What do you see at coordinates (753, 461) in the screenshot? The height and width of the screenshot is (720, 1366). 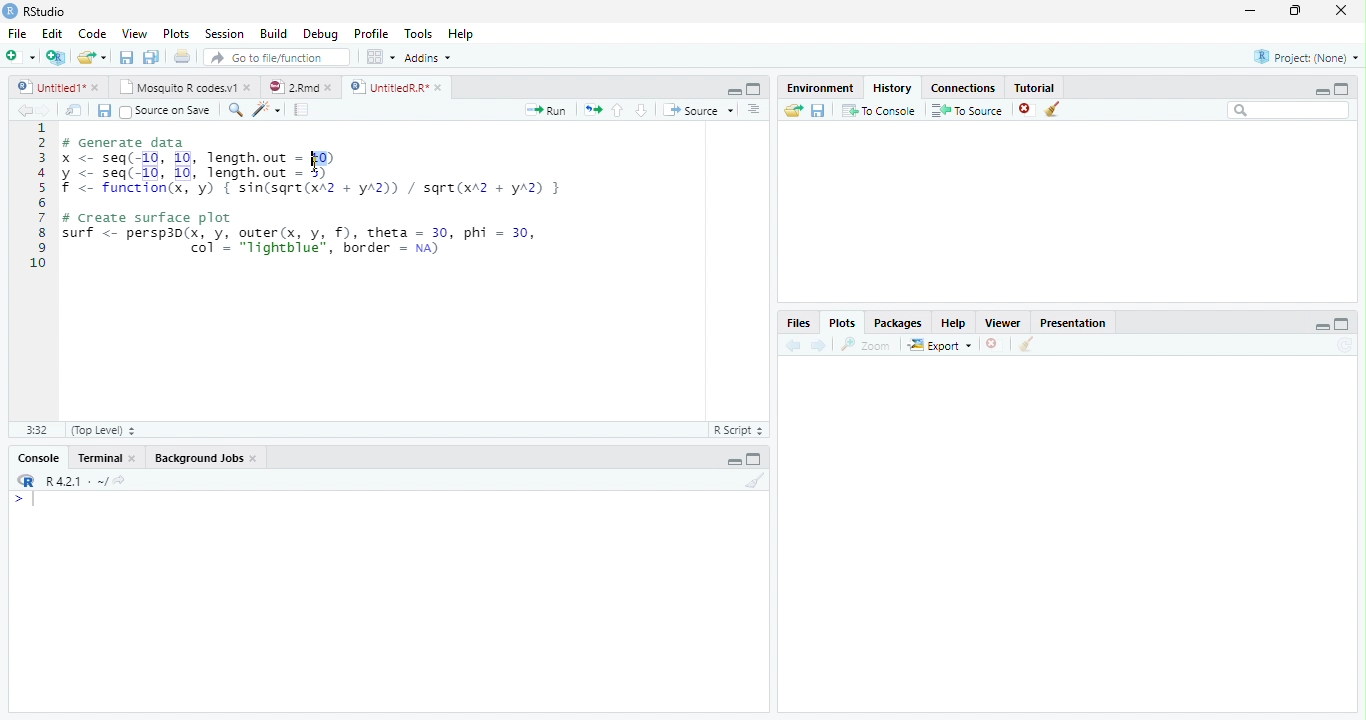 I see `Maximize` at bounding box center [753, 461].